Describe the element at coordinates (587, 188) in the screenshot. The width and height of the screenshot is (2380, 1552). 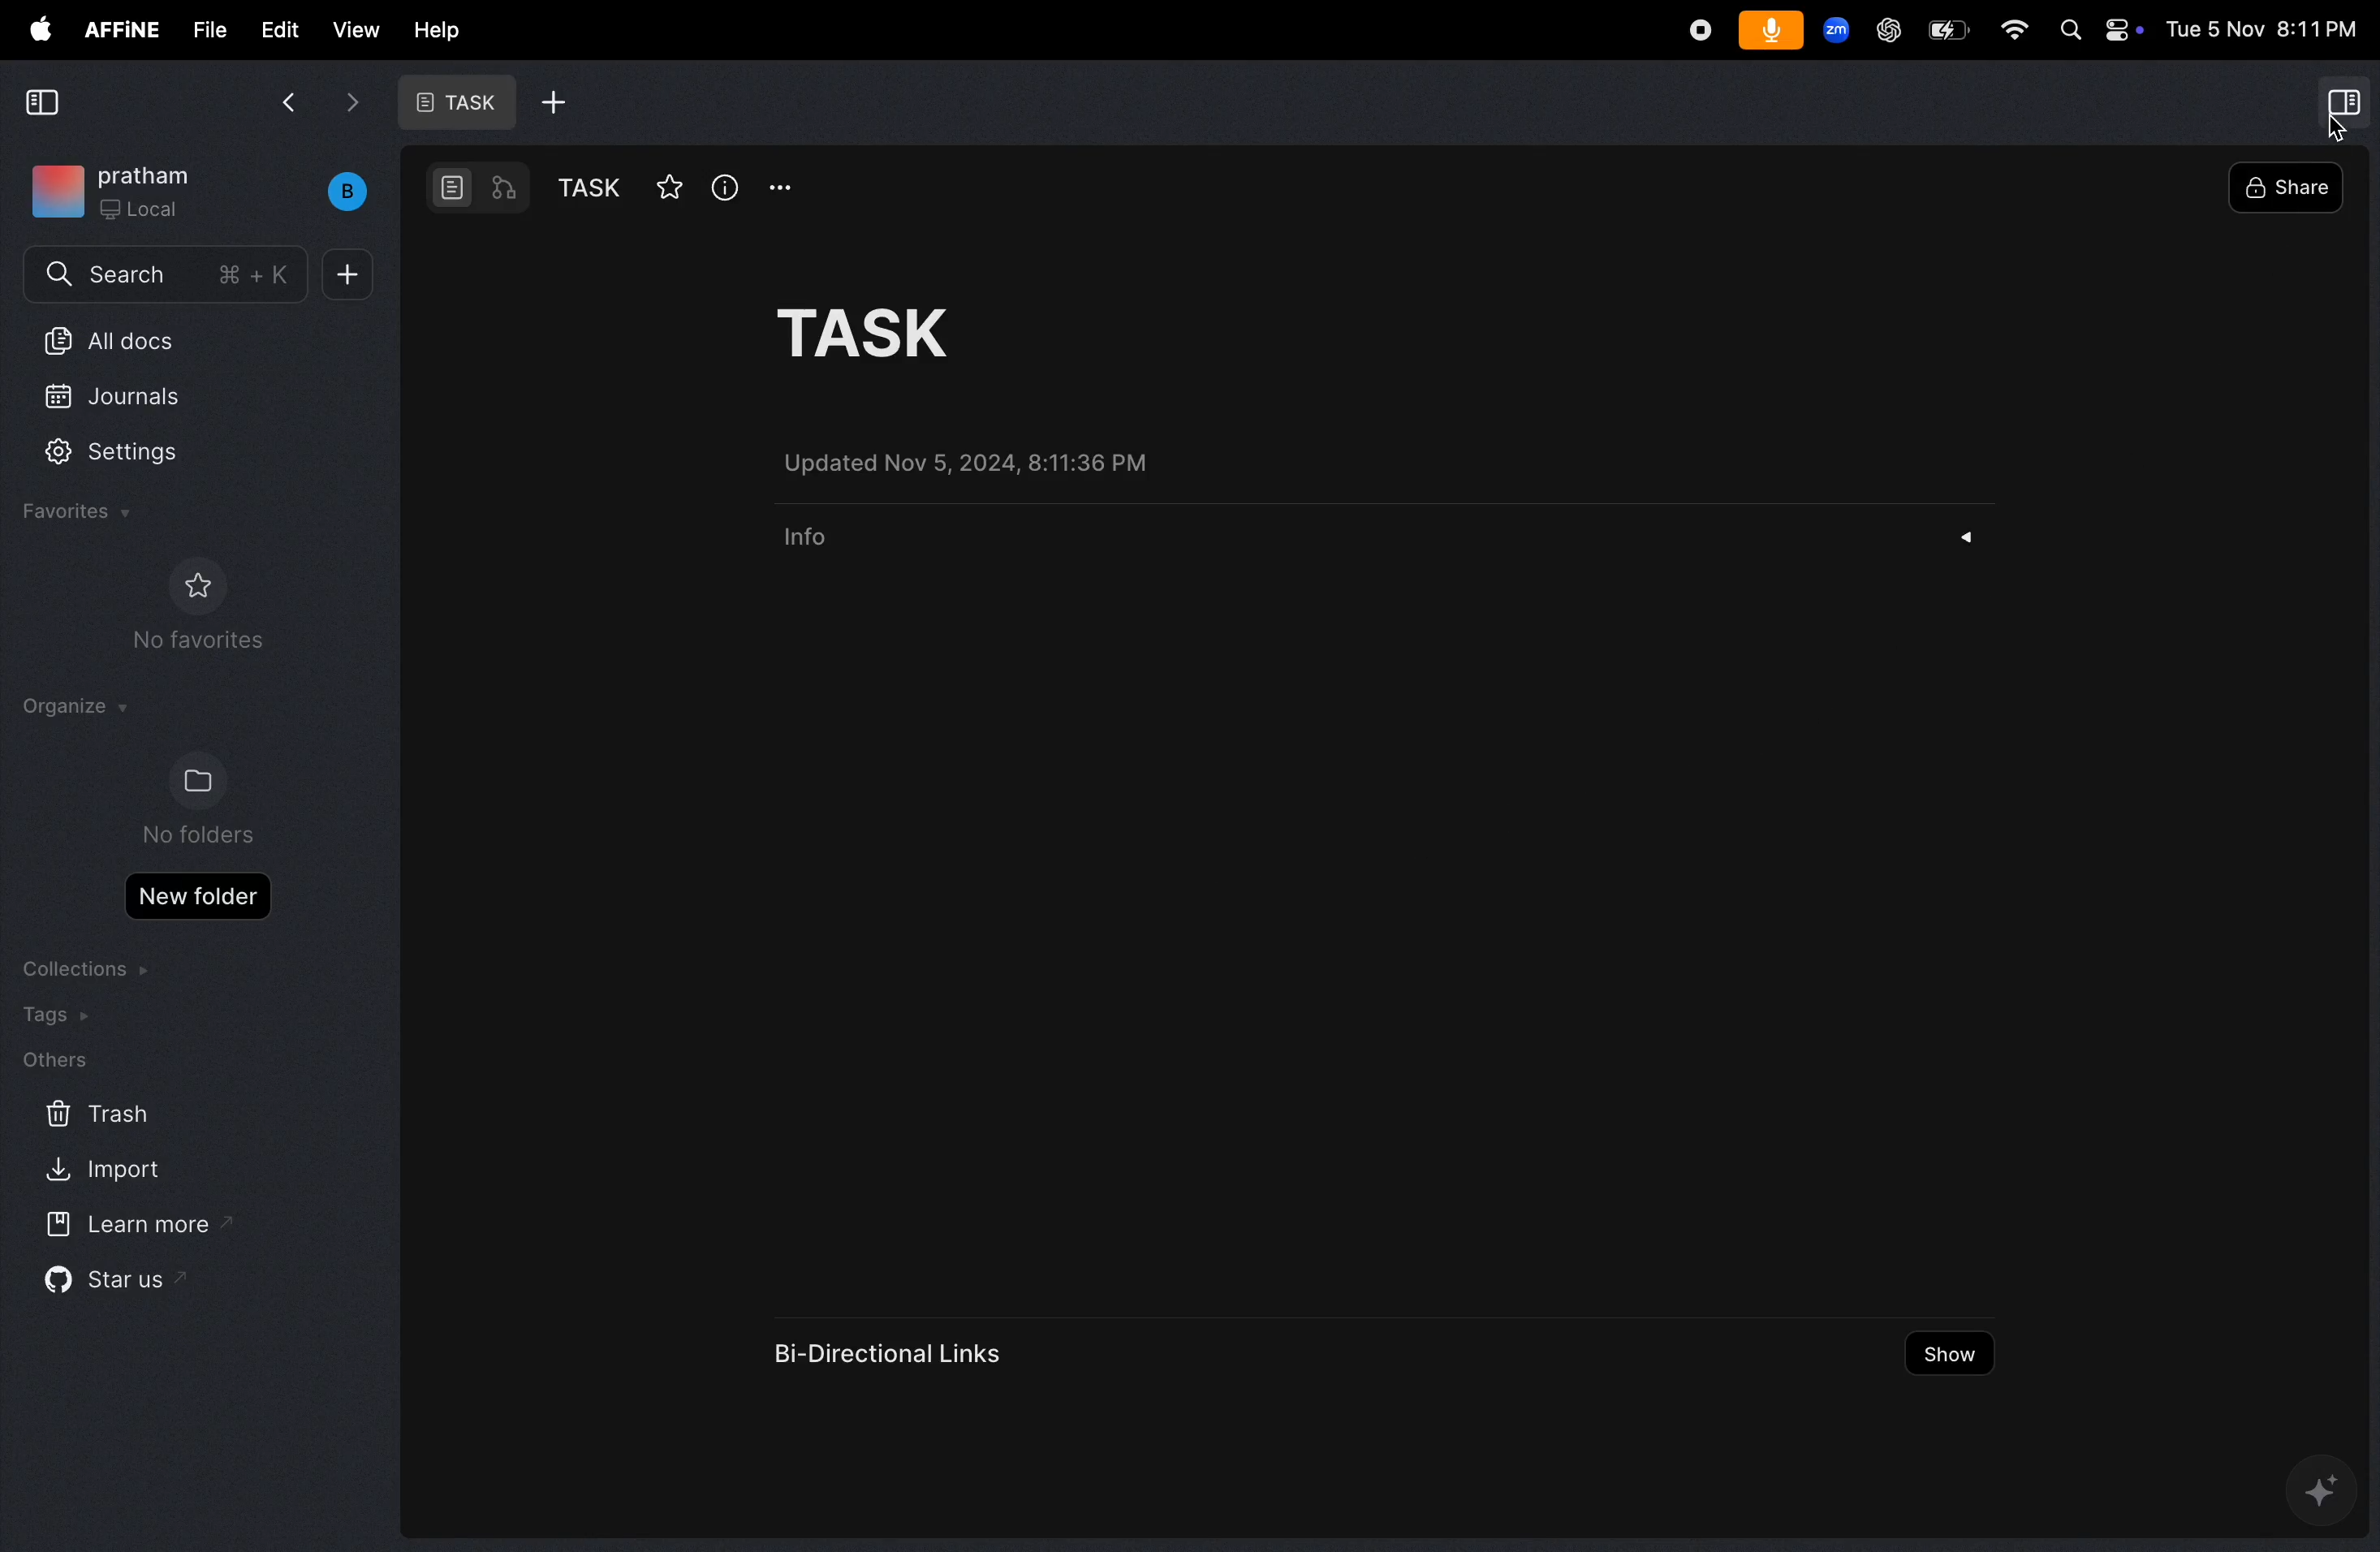
I see `` at that location.